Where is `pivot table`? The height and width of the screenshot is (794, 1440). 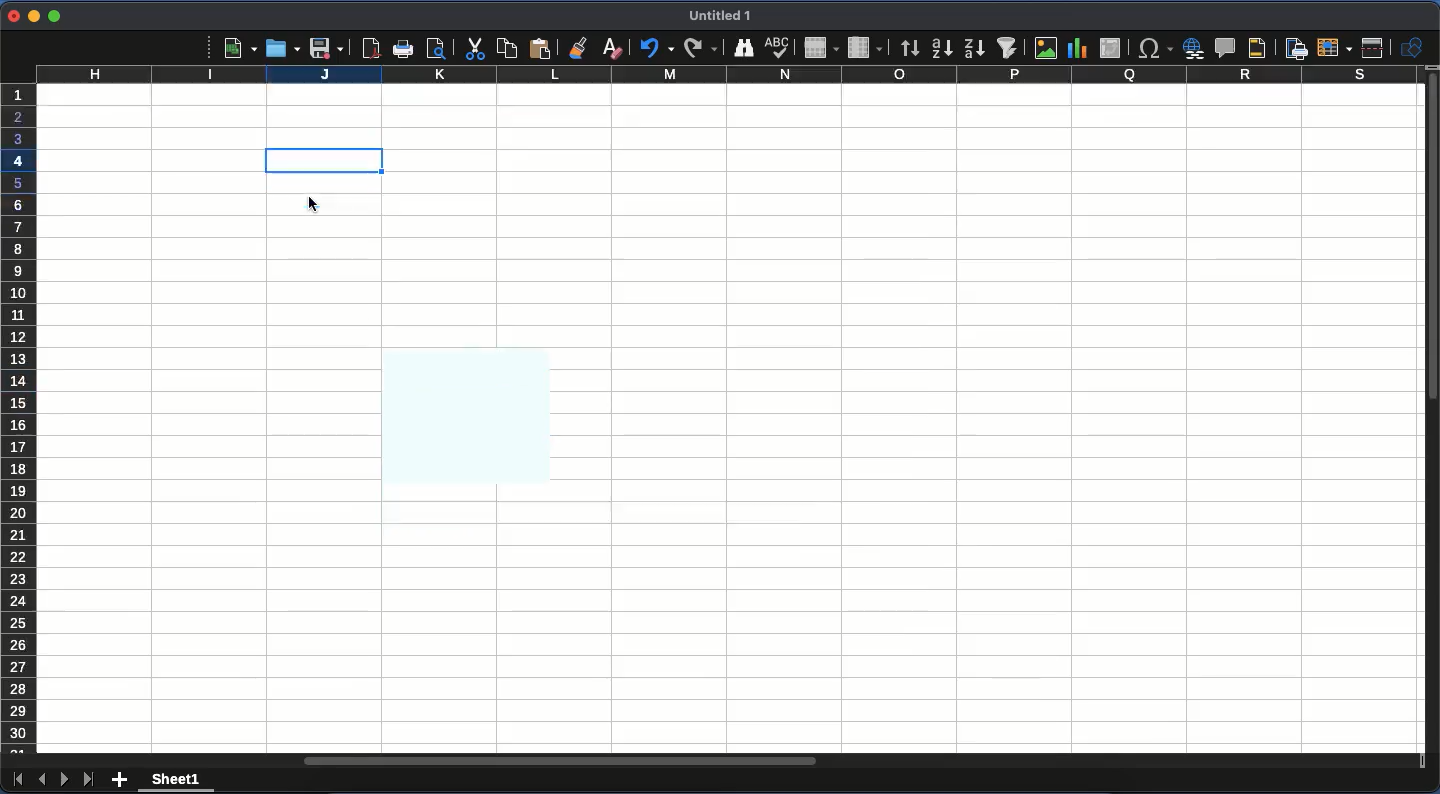
pivot table is located at coordinates (1113, 48).